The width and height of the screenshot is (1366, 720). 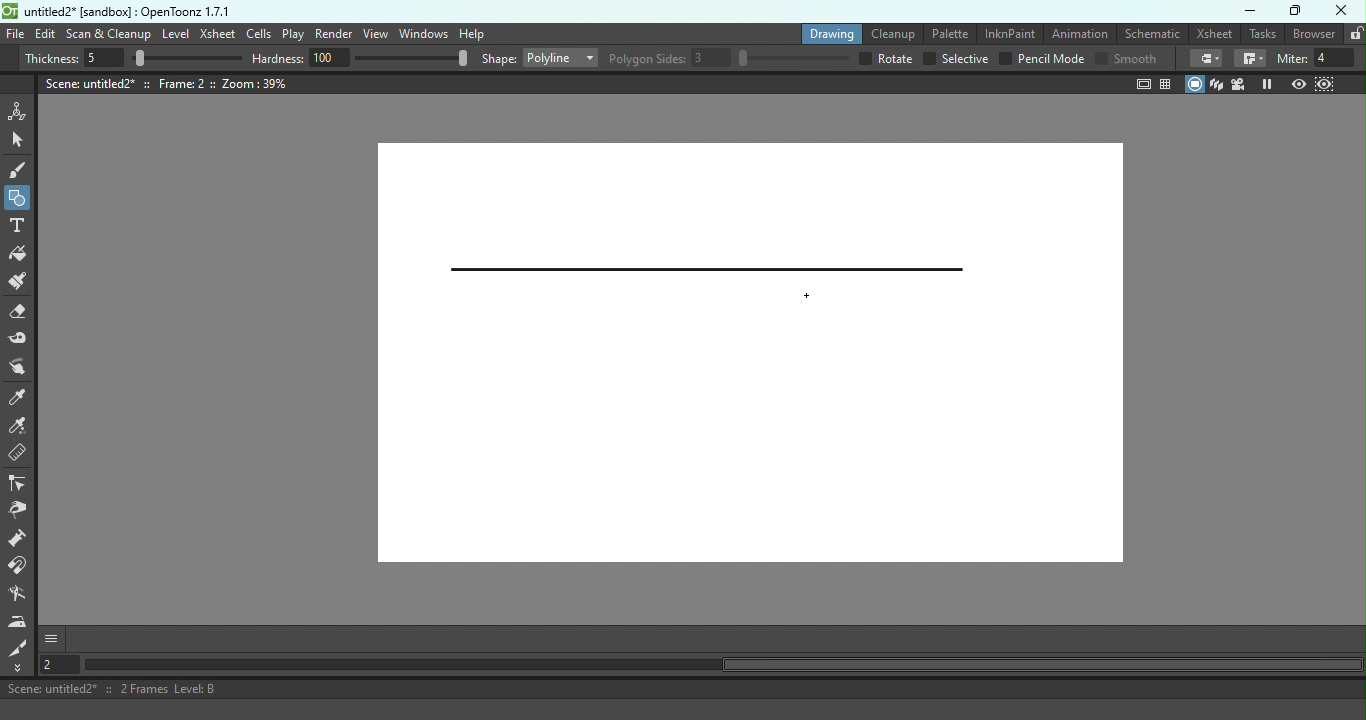 I want to click on Pinch tool, so click(x=23, y=367).